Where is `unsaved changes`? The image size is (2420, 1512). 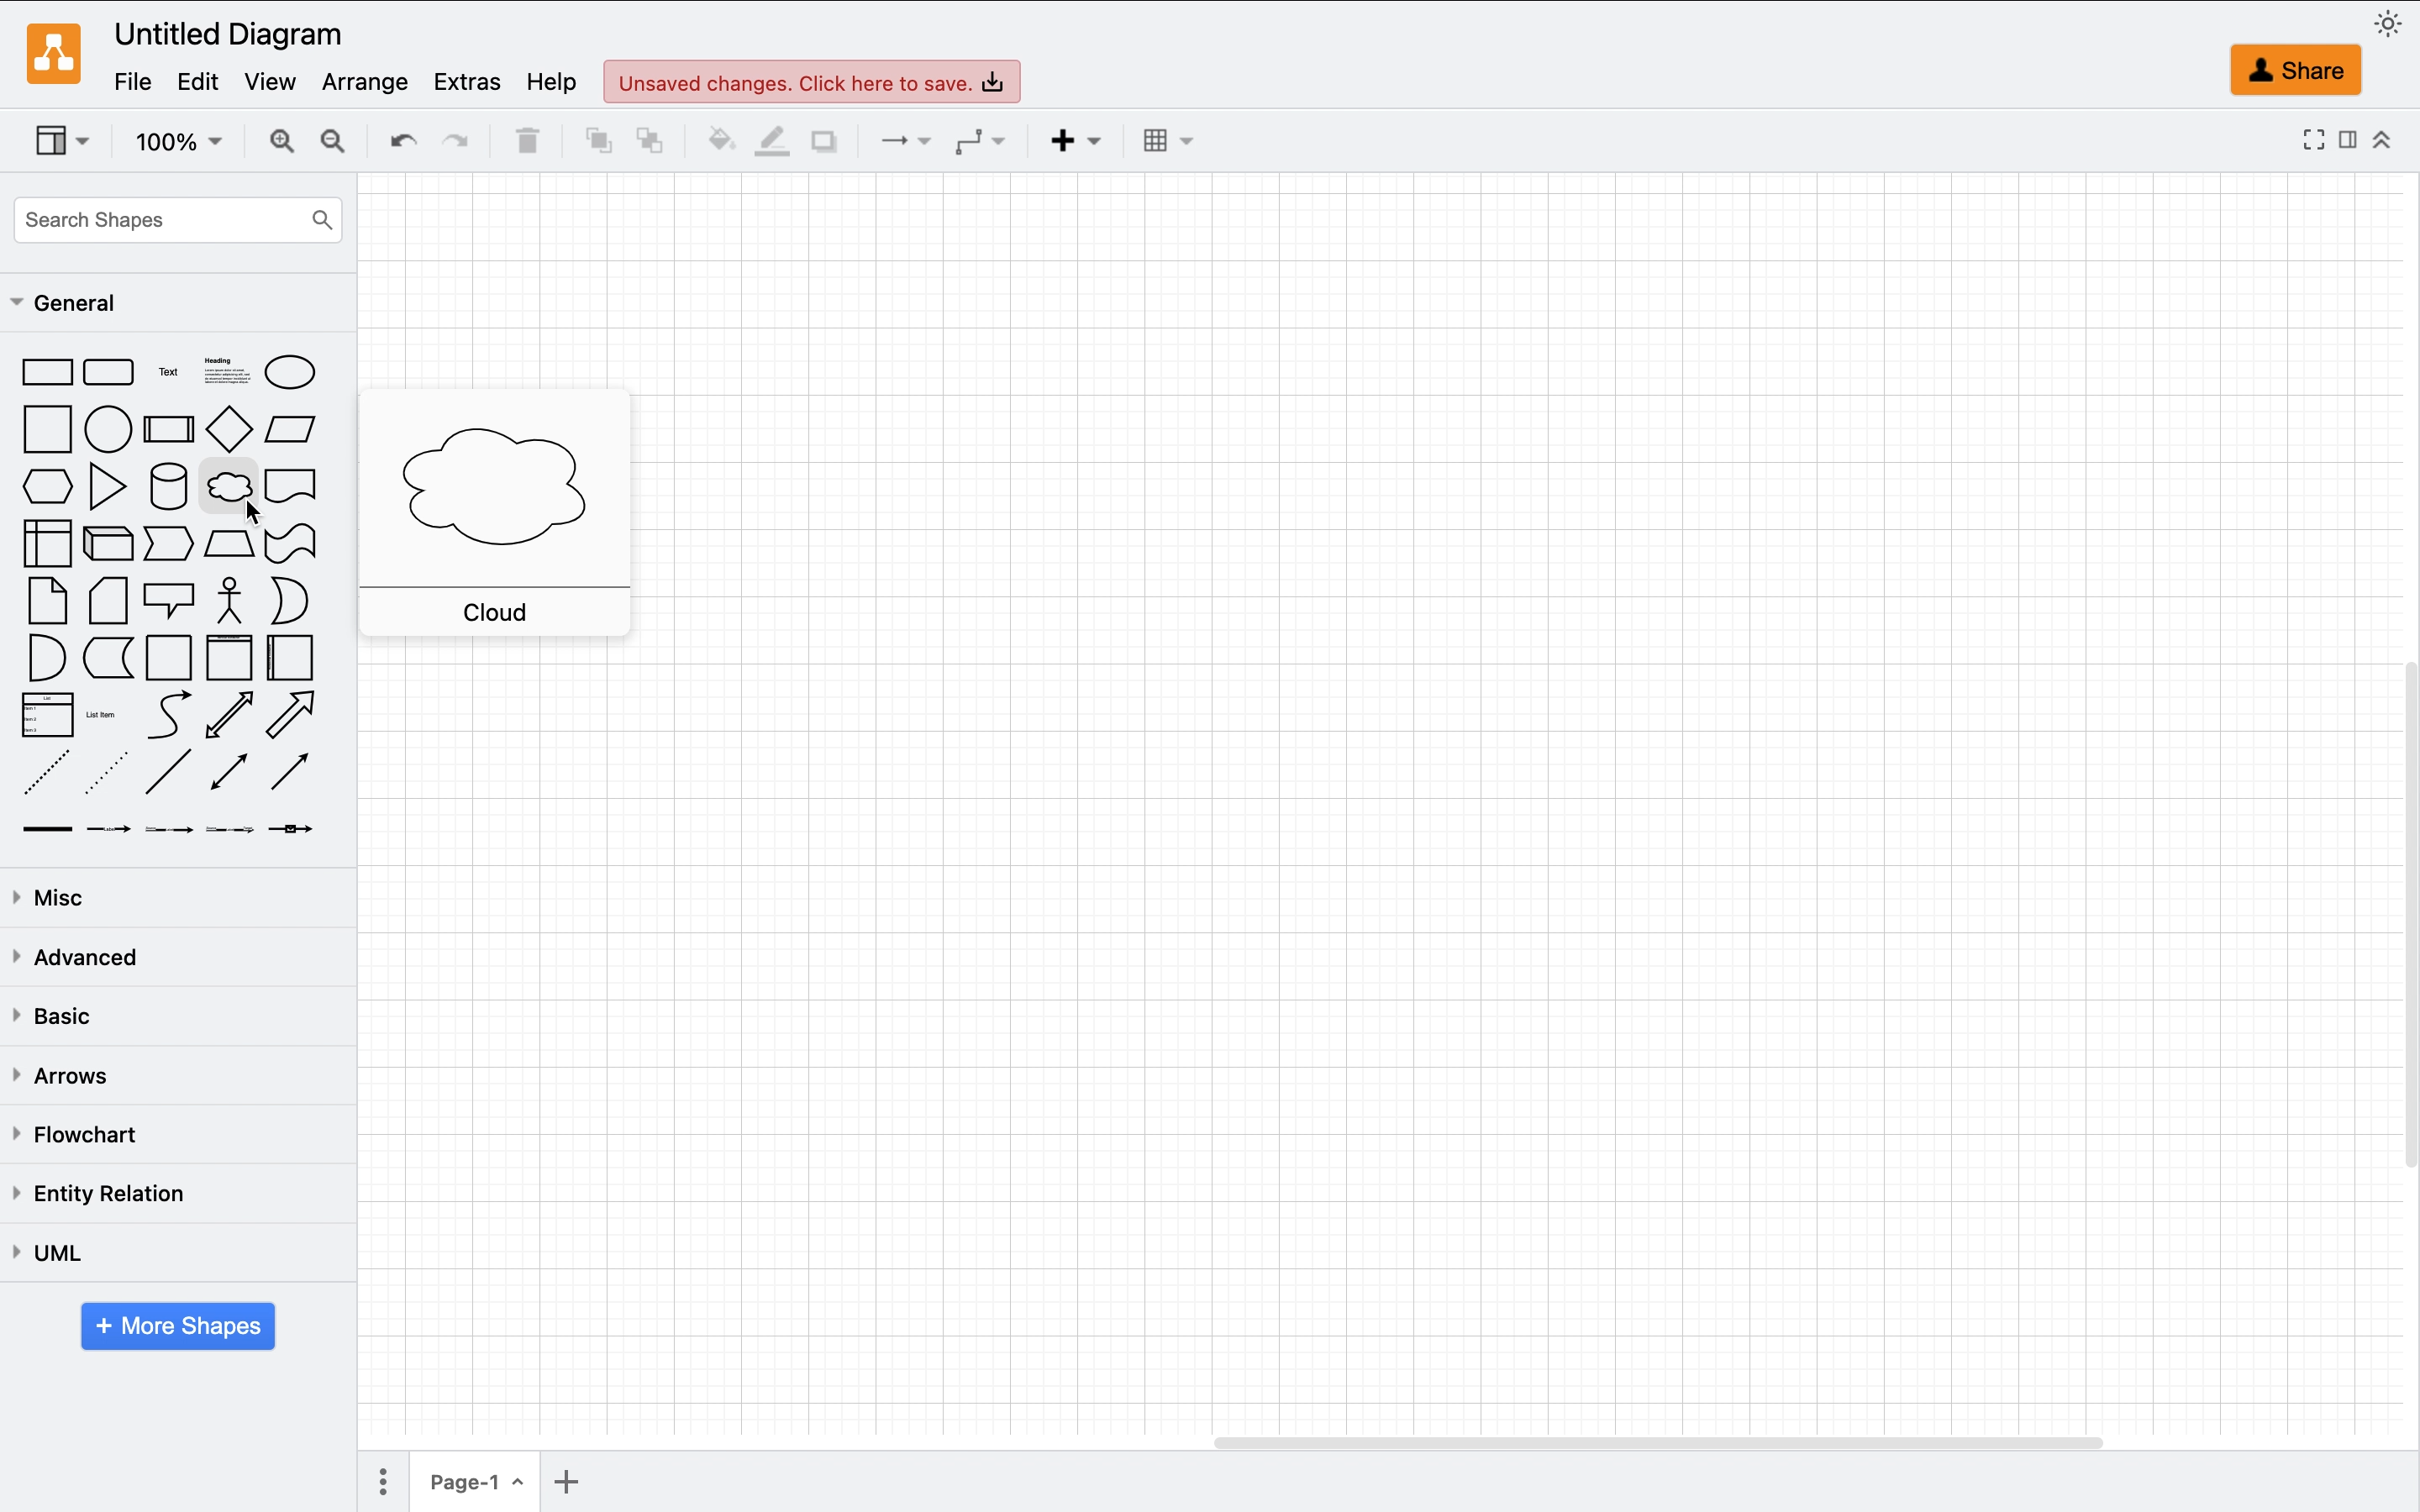 unsaved changes is located at coordinates (818, 82).